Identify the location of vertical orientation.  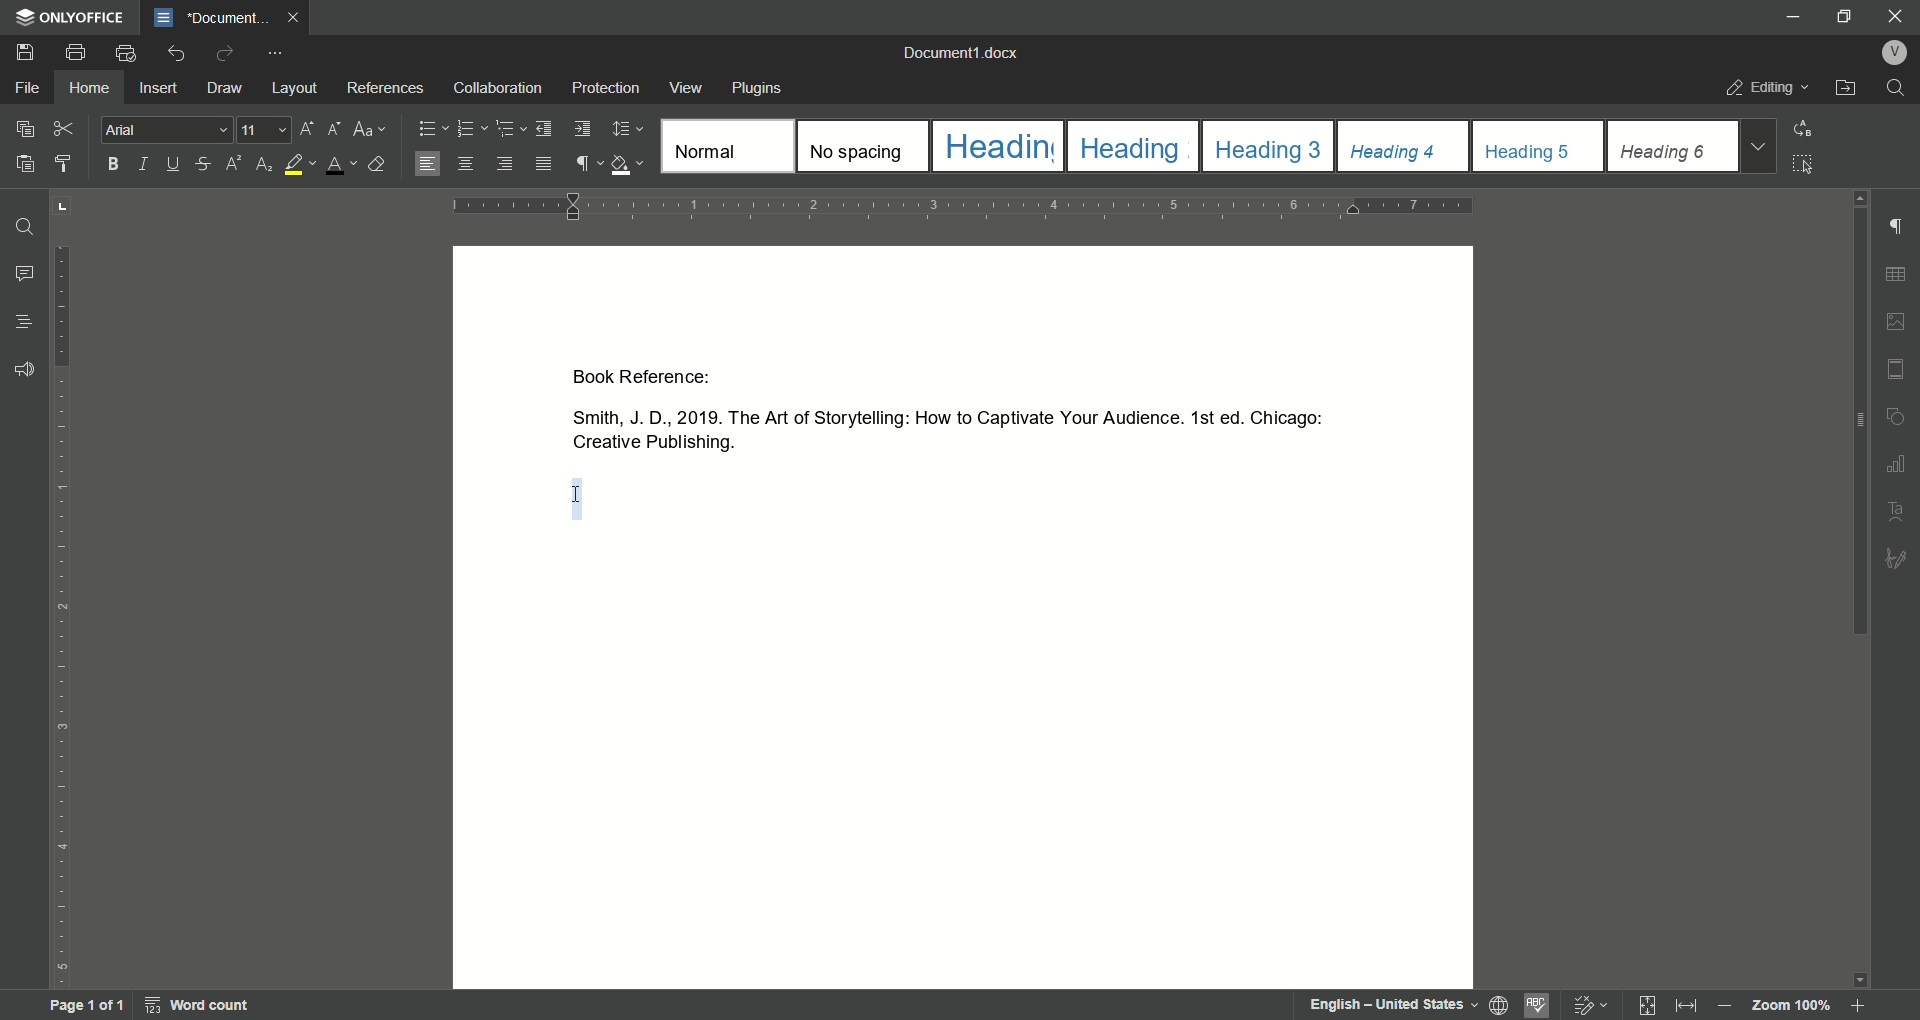
(64, 619).